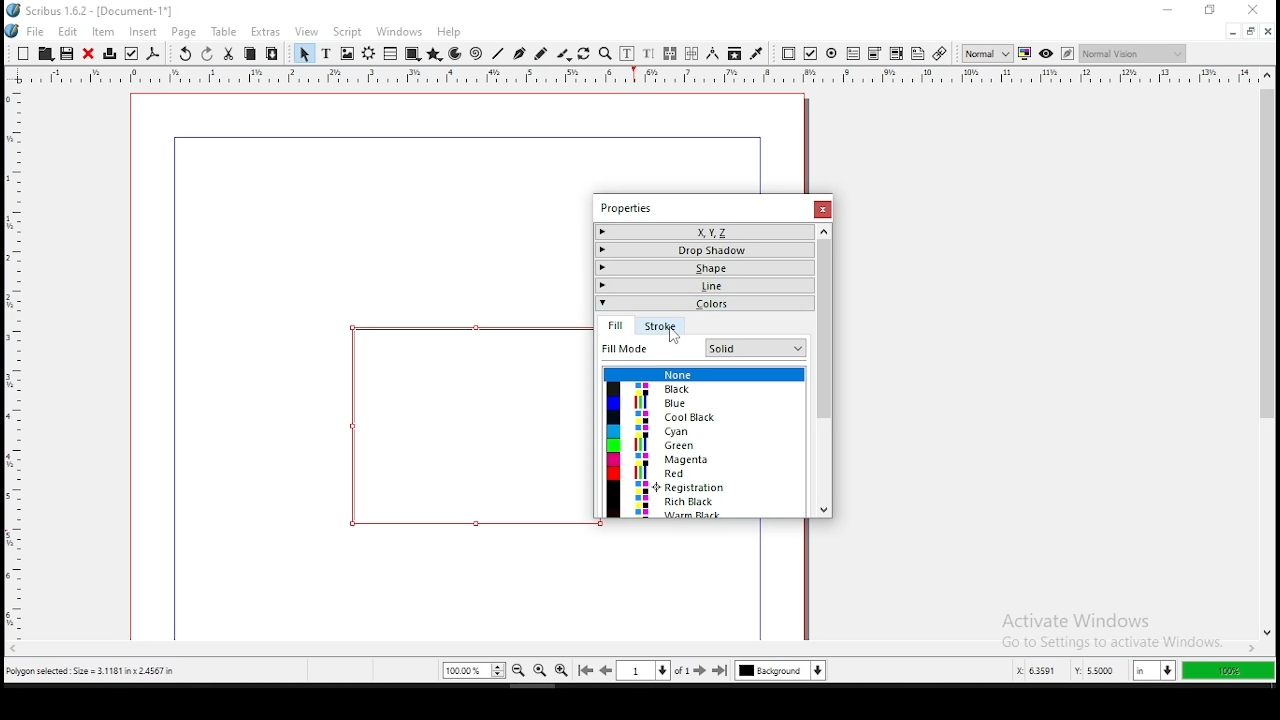 The width and height of the screenshot is (1280, 720). What do you see at coordinates (1031, 671) in the screenshot?
I see `x: 5.2253` at bounding box center [1031, 671].